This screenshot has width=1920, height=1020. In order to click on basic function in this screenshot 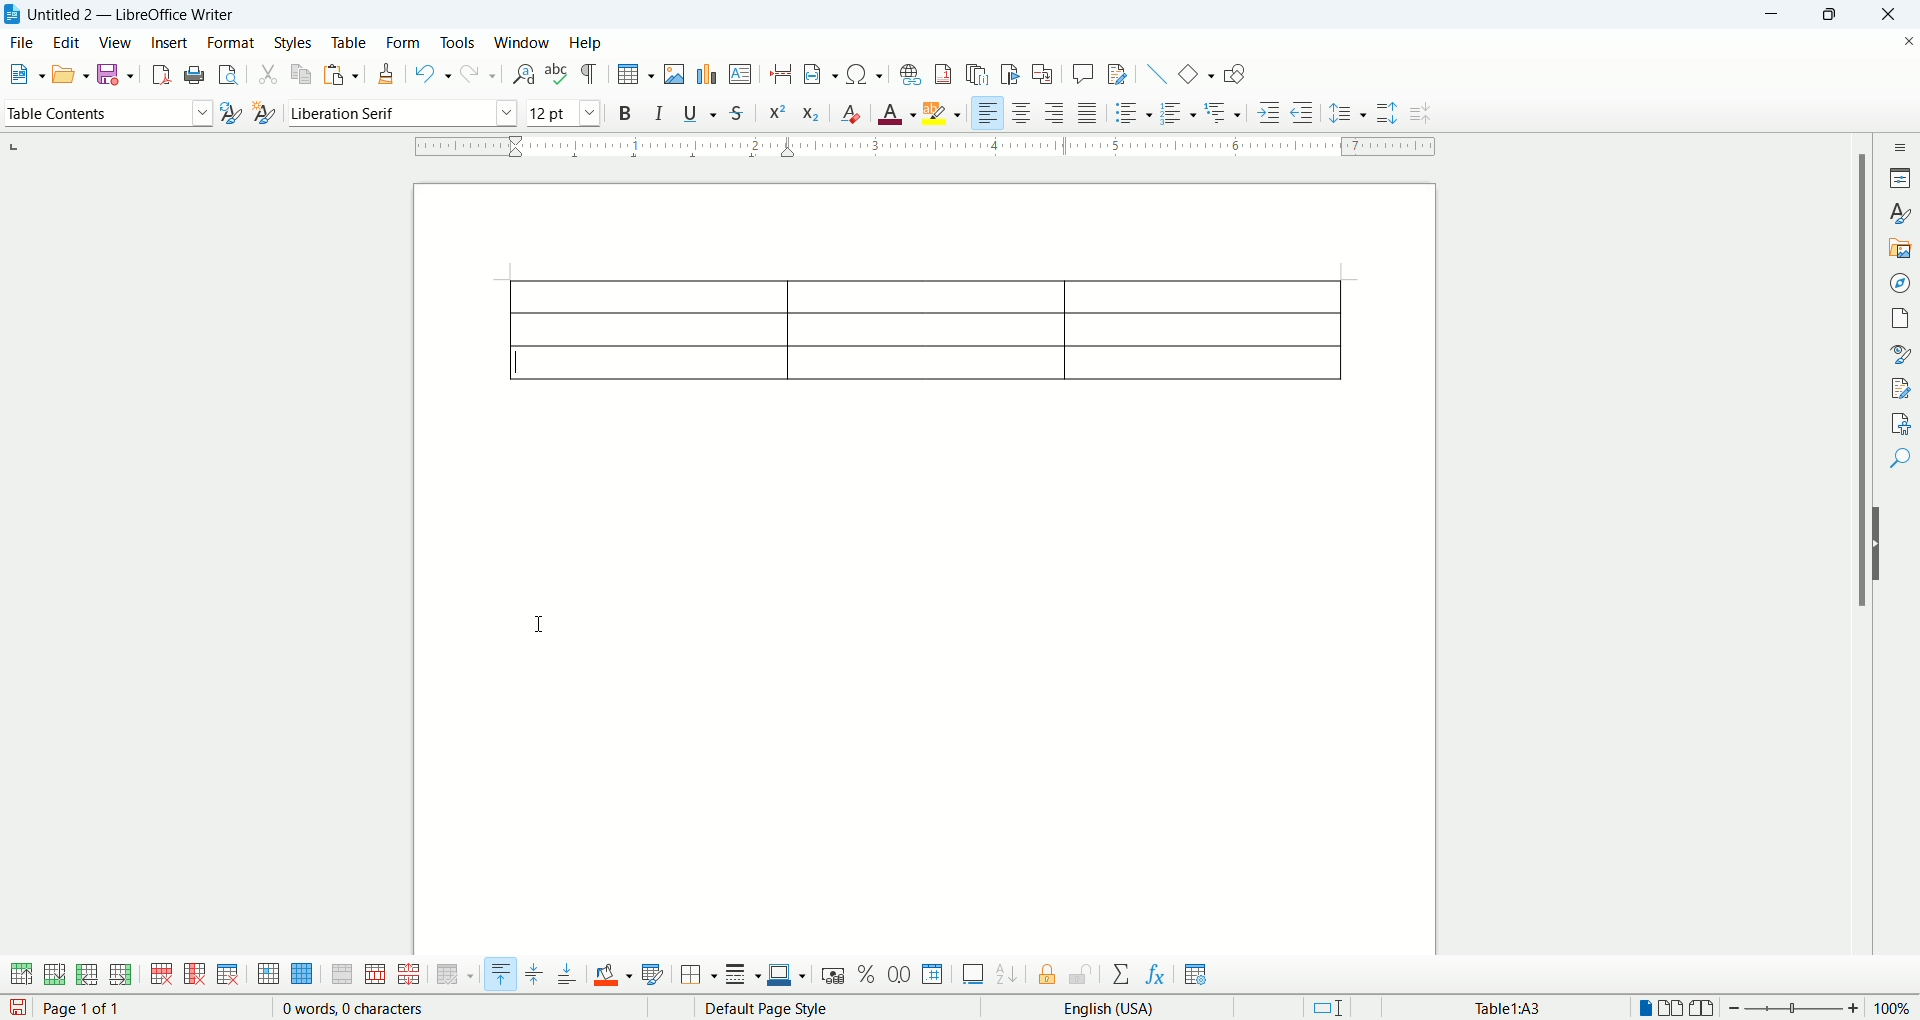, I will do `click(1195, 73)`.